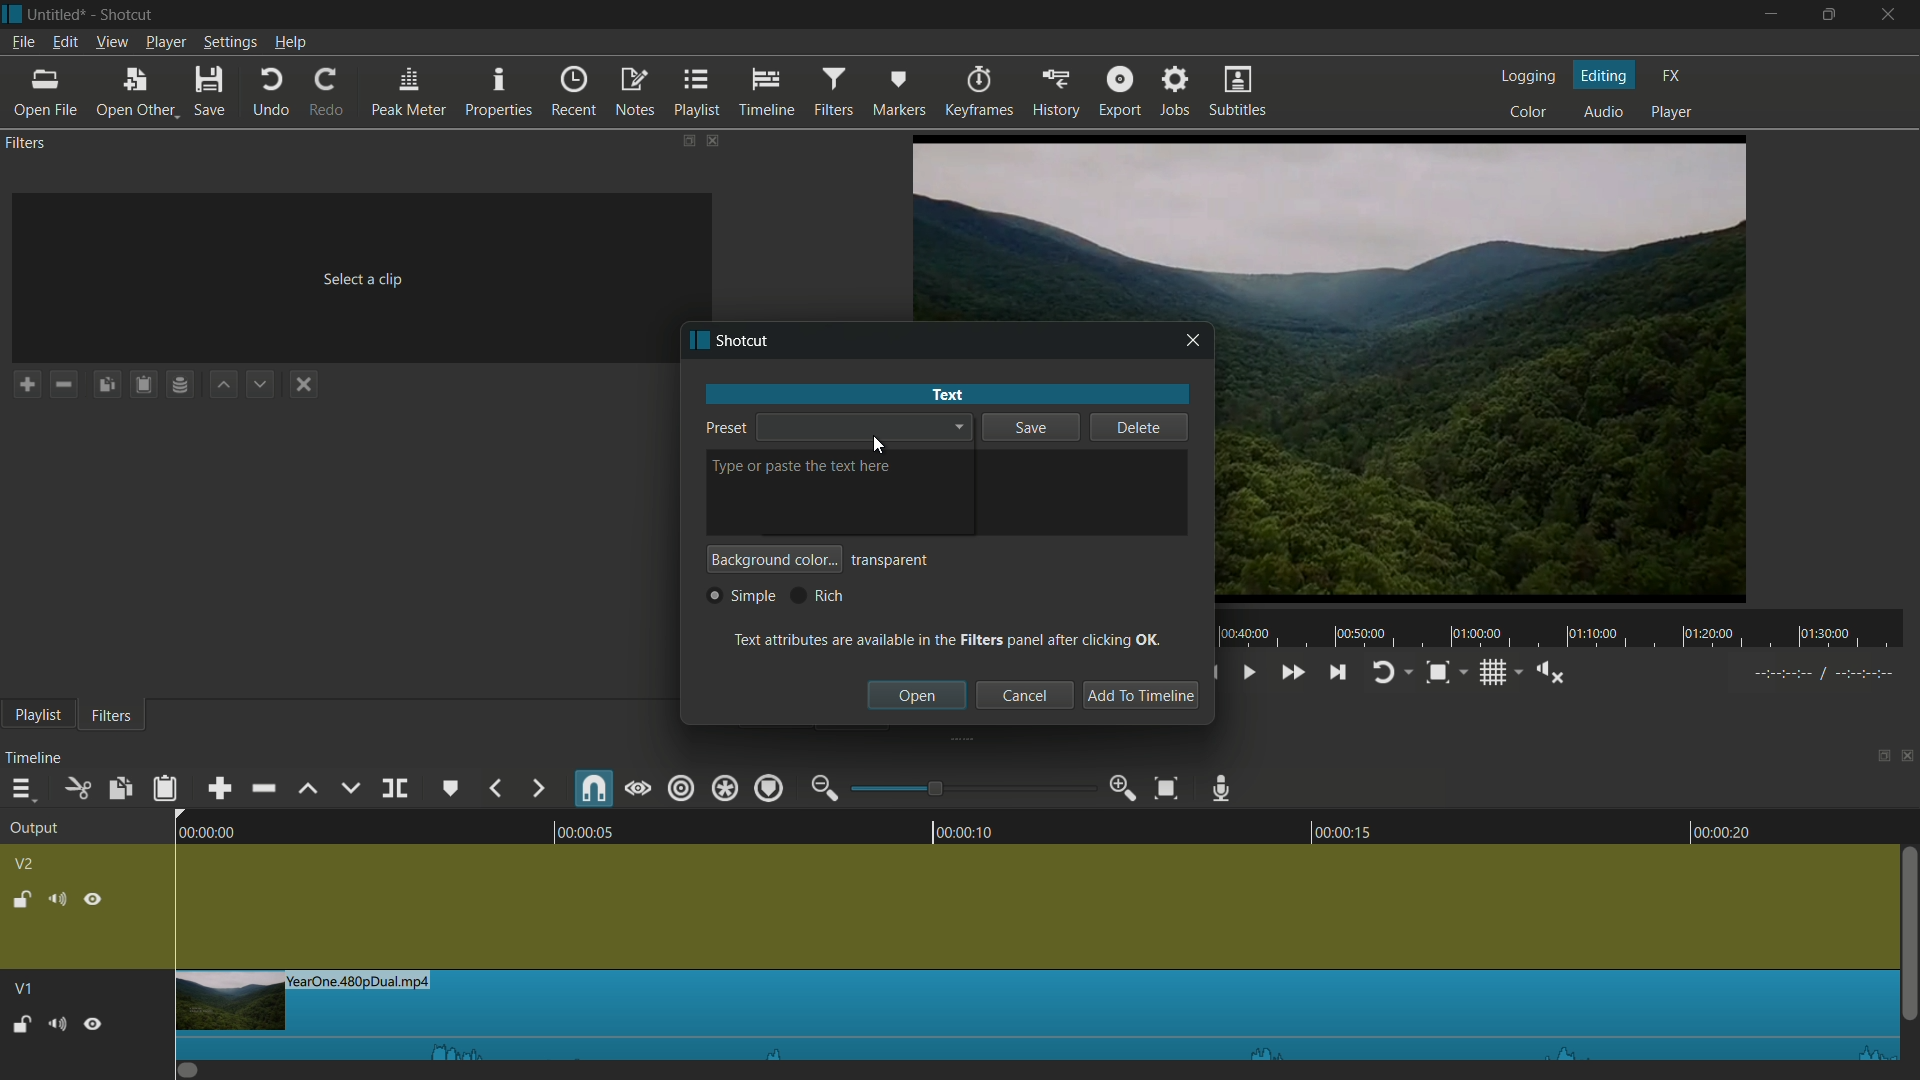 Image resolution: width=1920 pixels, height=1080 pixels. I want to click on 00:00:20, so click(1731, 831).